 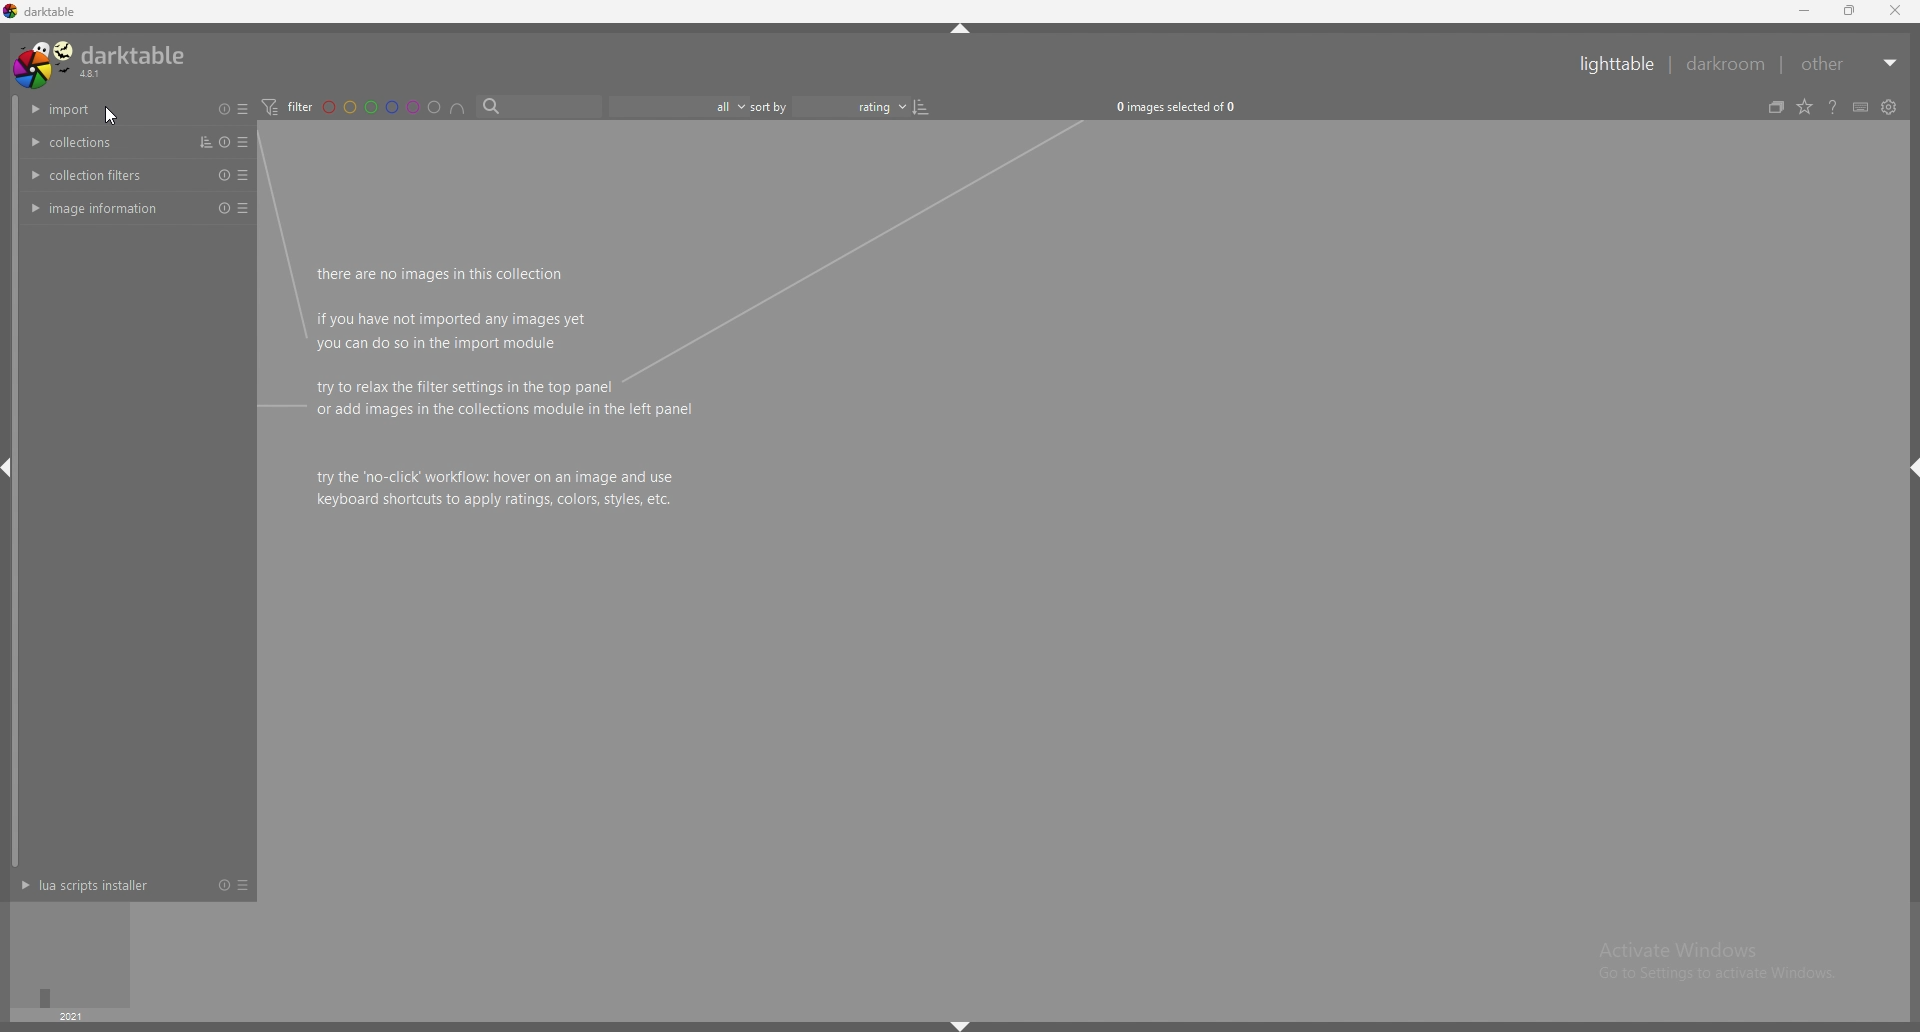 What do you see at coordinates (1833, 107) in the screenshot?
I see `help` at bounding box center [1833, 107].